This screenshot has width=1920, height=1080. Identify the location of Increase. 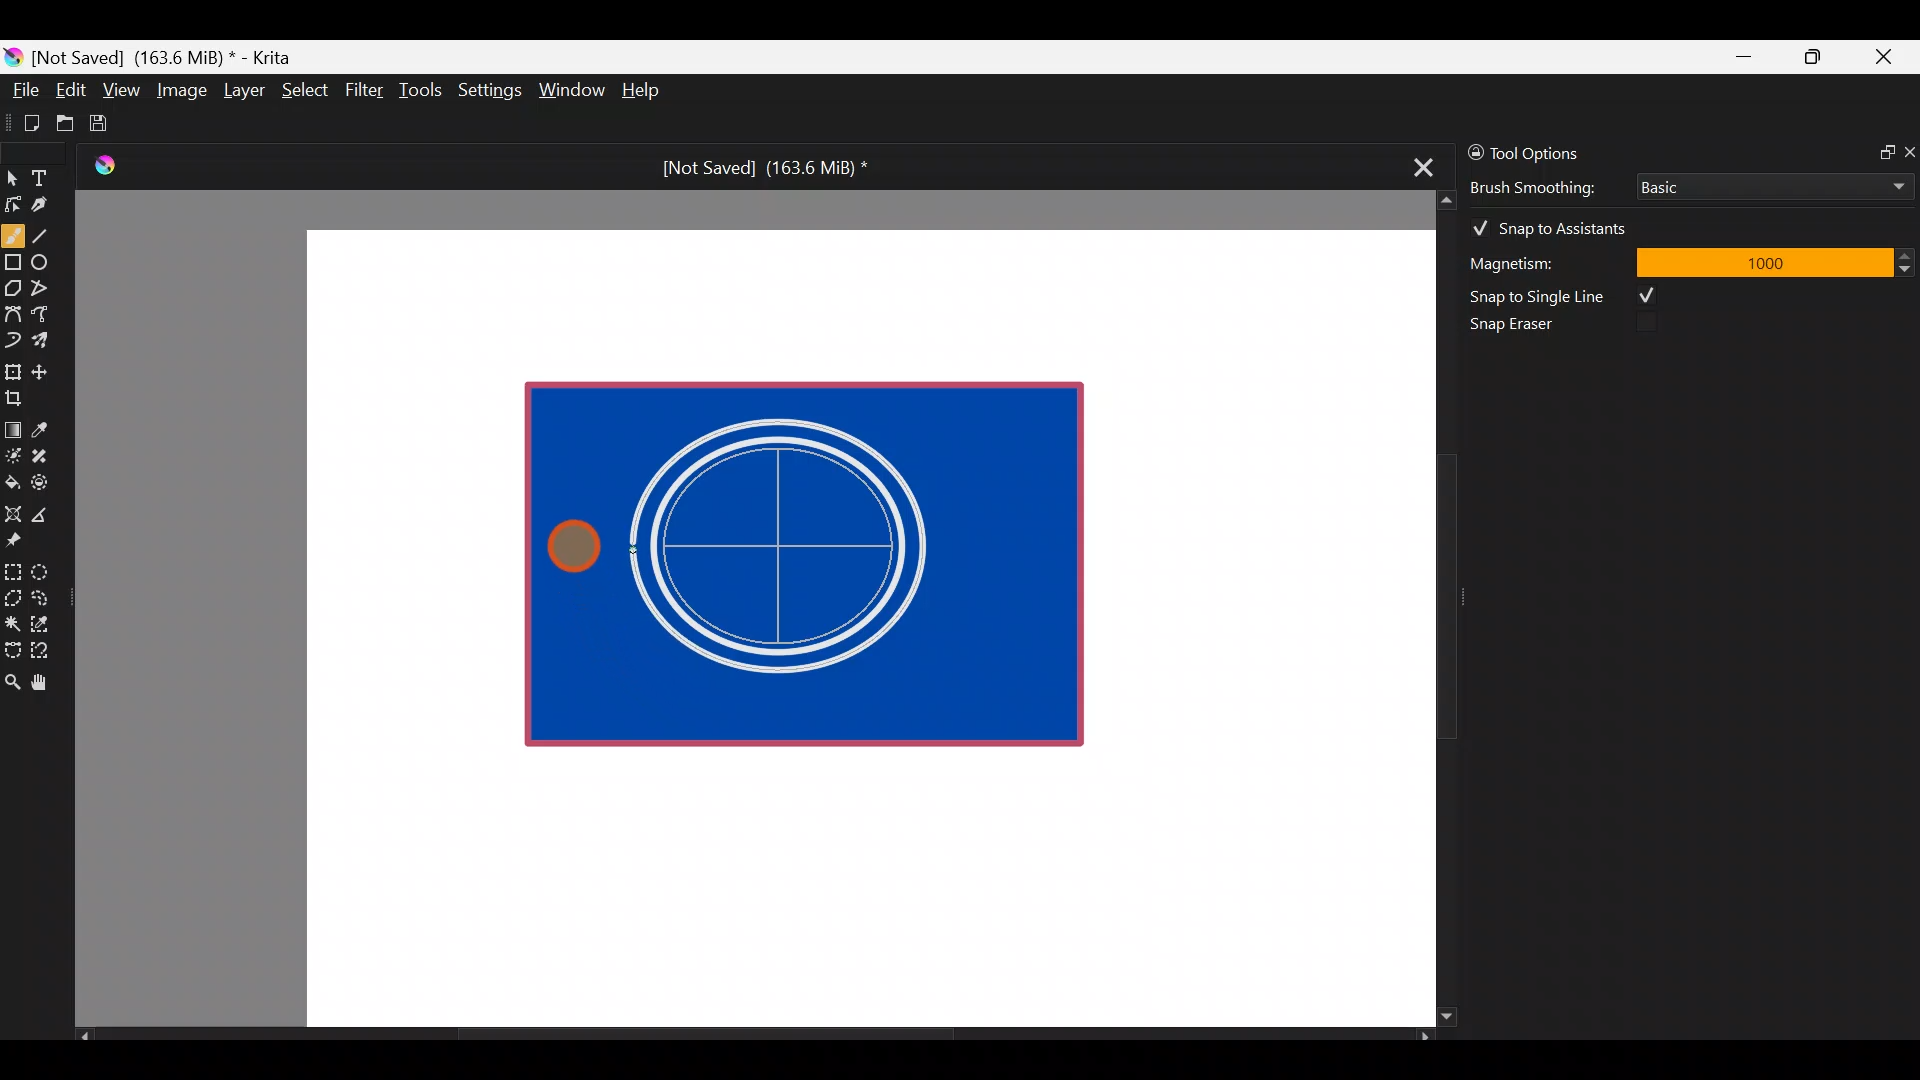
(1908, 255).